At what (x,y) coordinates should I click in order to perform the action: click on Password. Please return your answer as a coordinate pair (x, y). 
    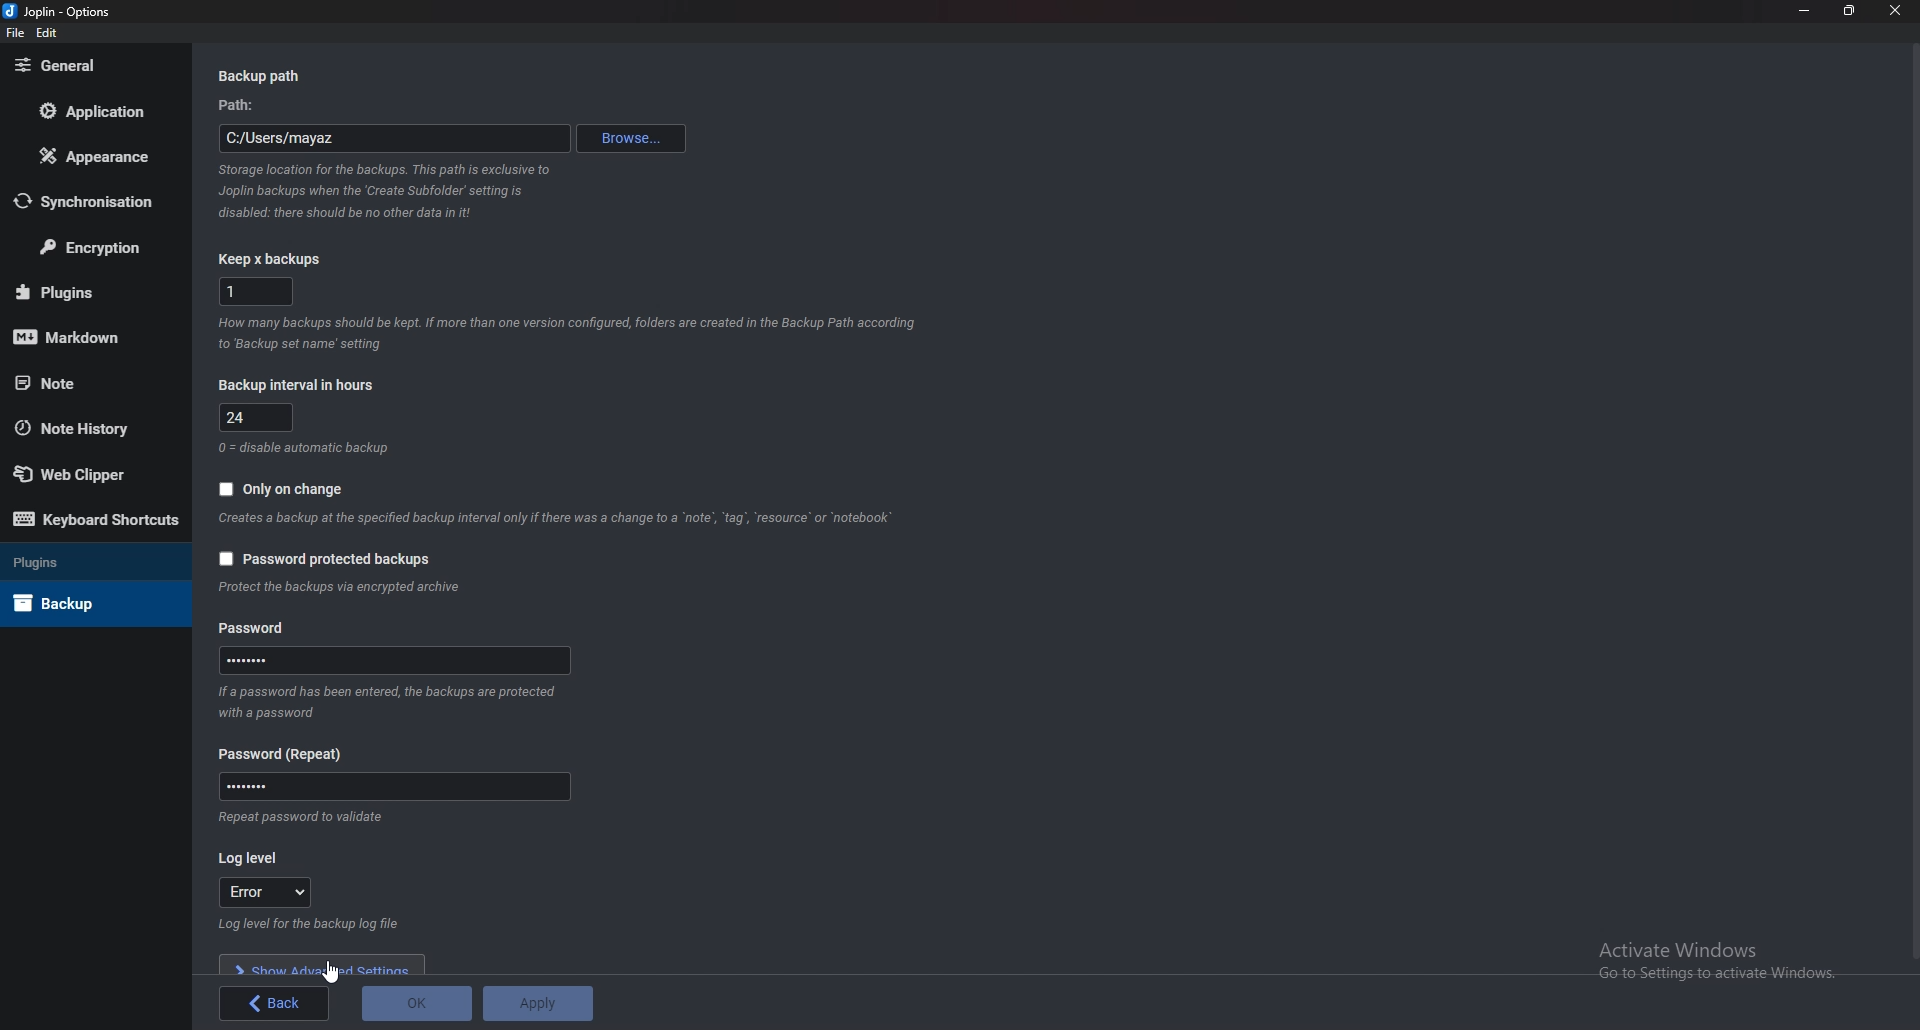
    Looking at the image, I should click on (287, 754).